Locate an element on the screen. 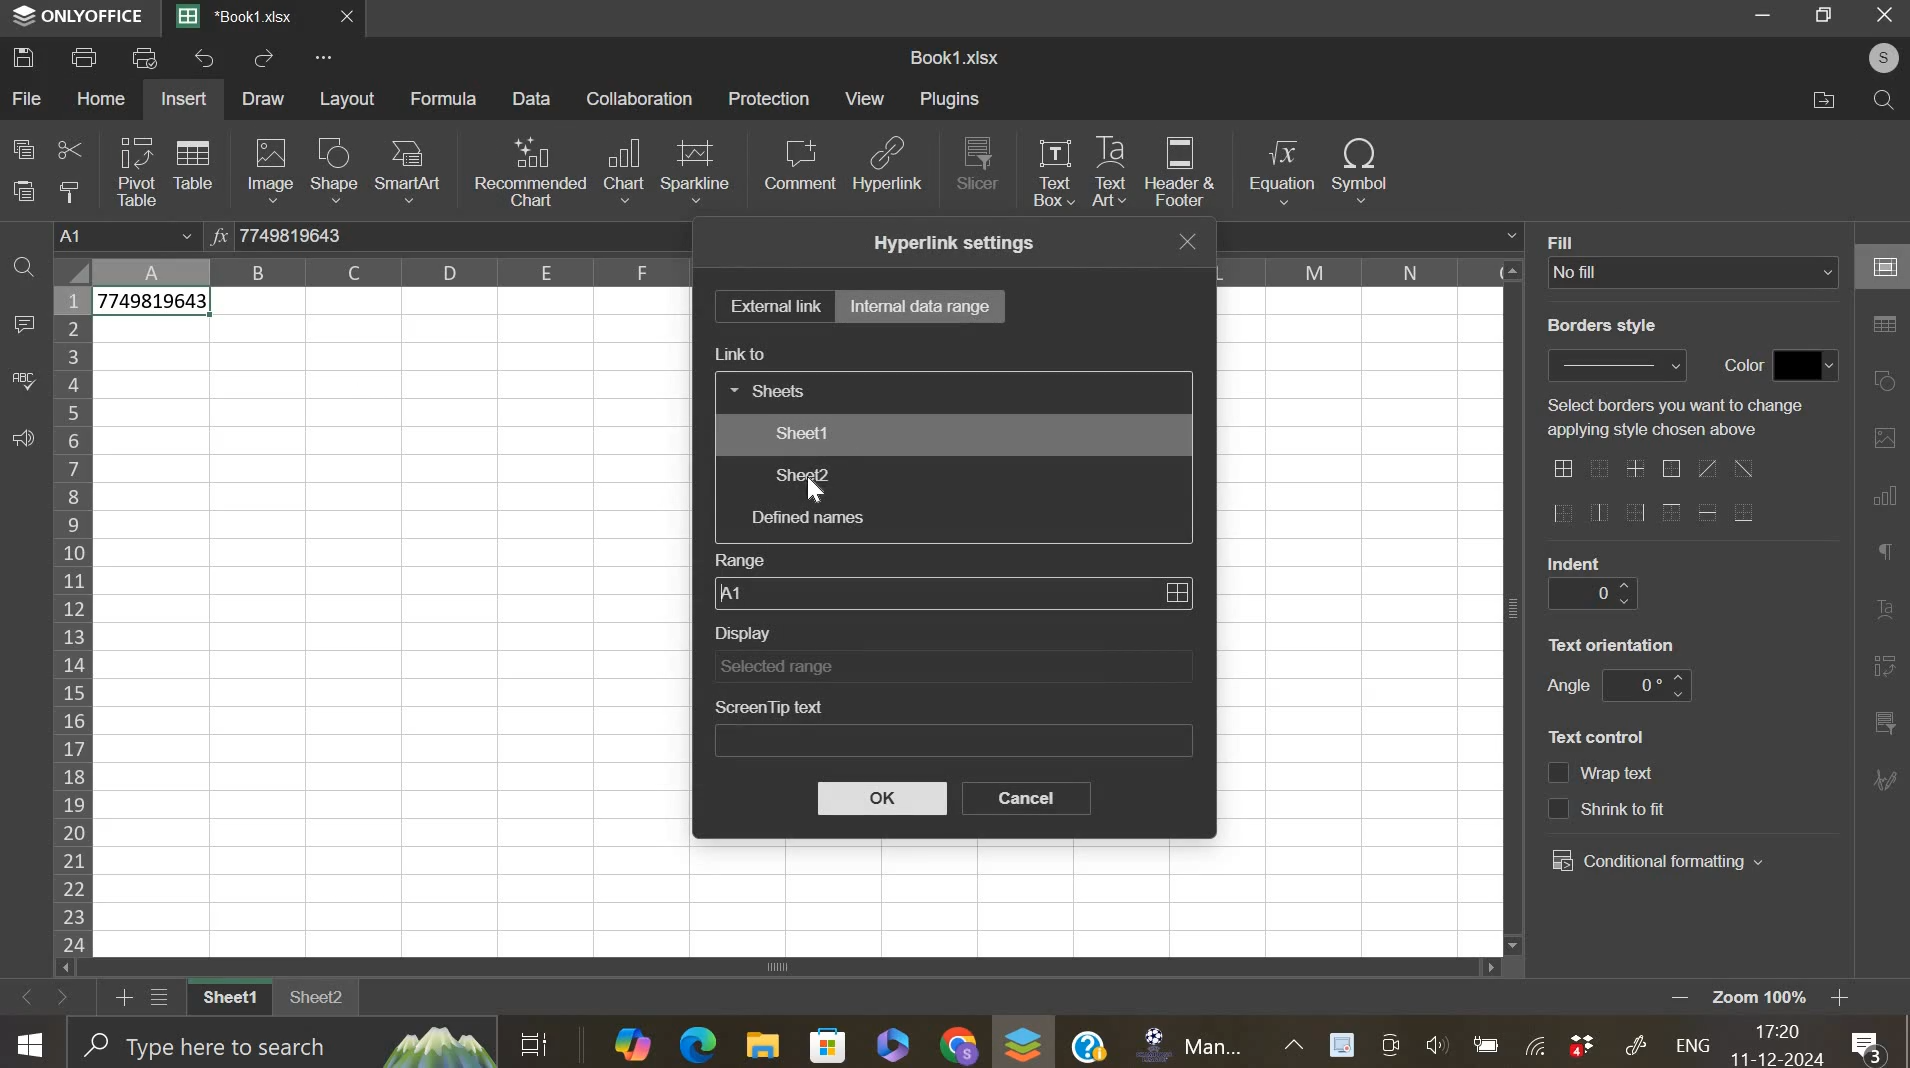 This screenshot has width=1910, height=1068. defined names is located at coordinates (806, 517).